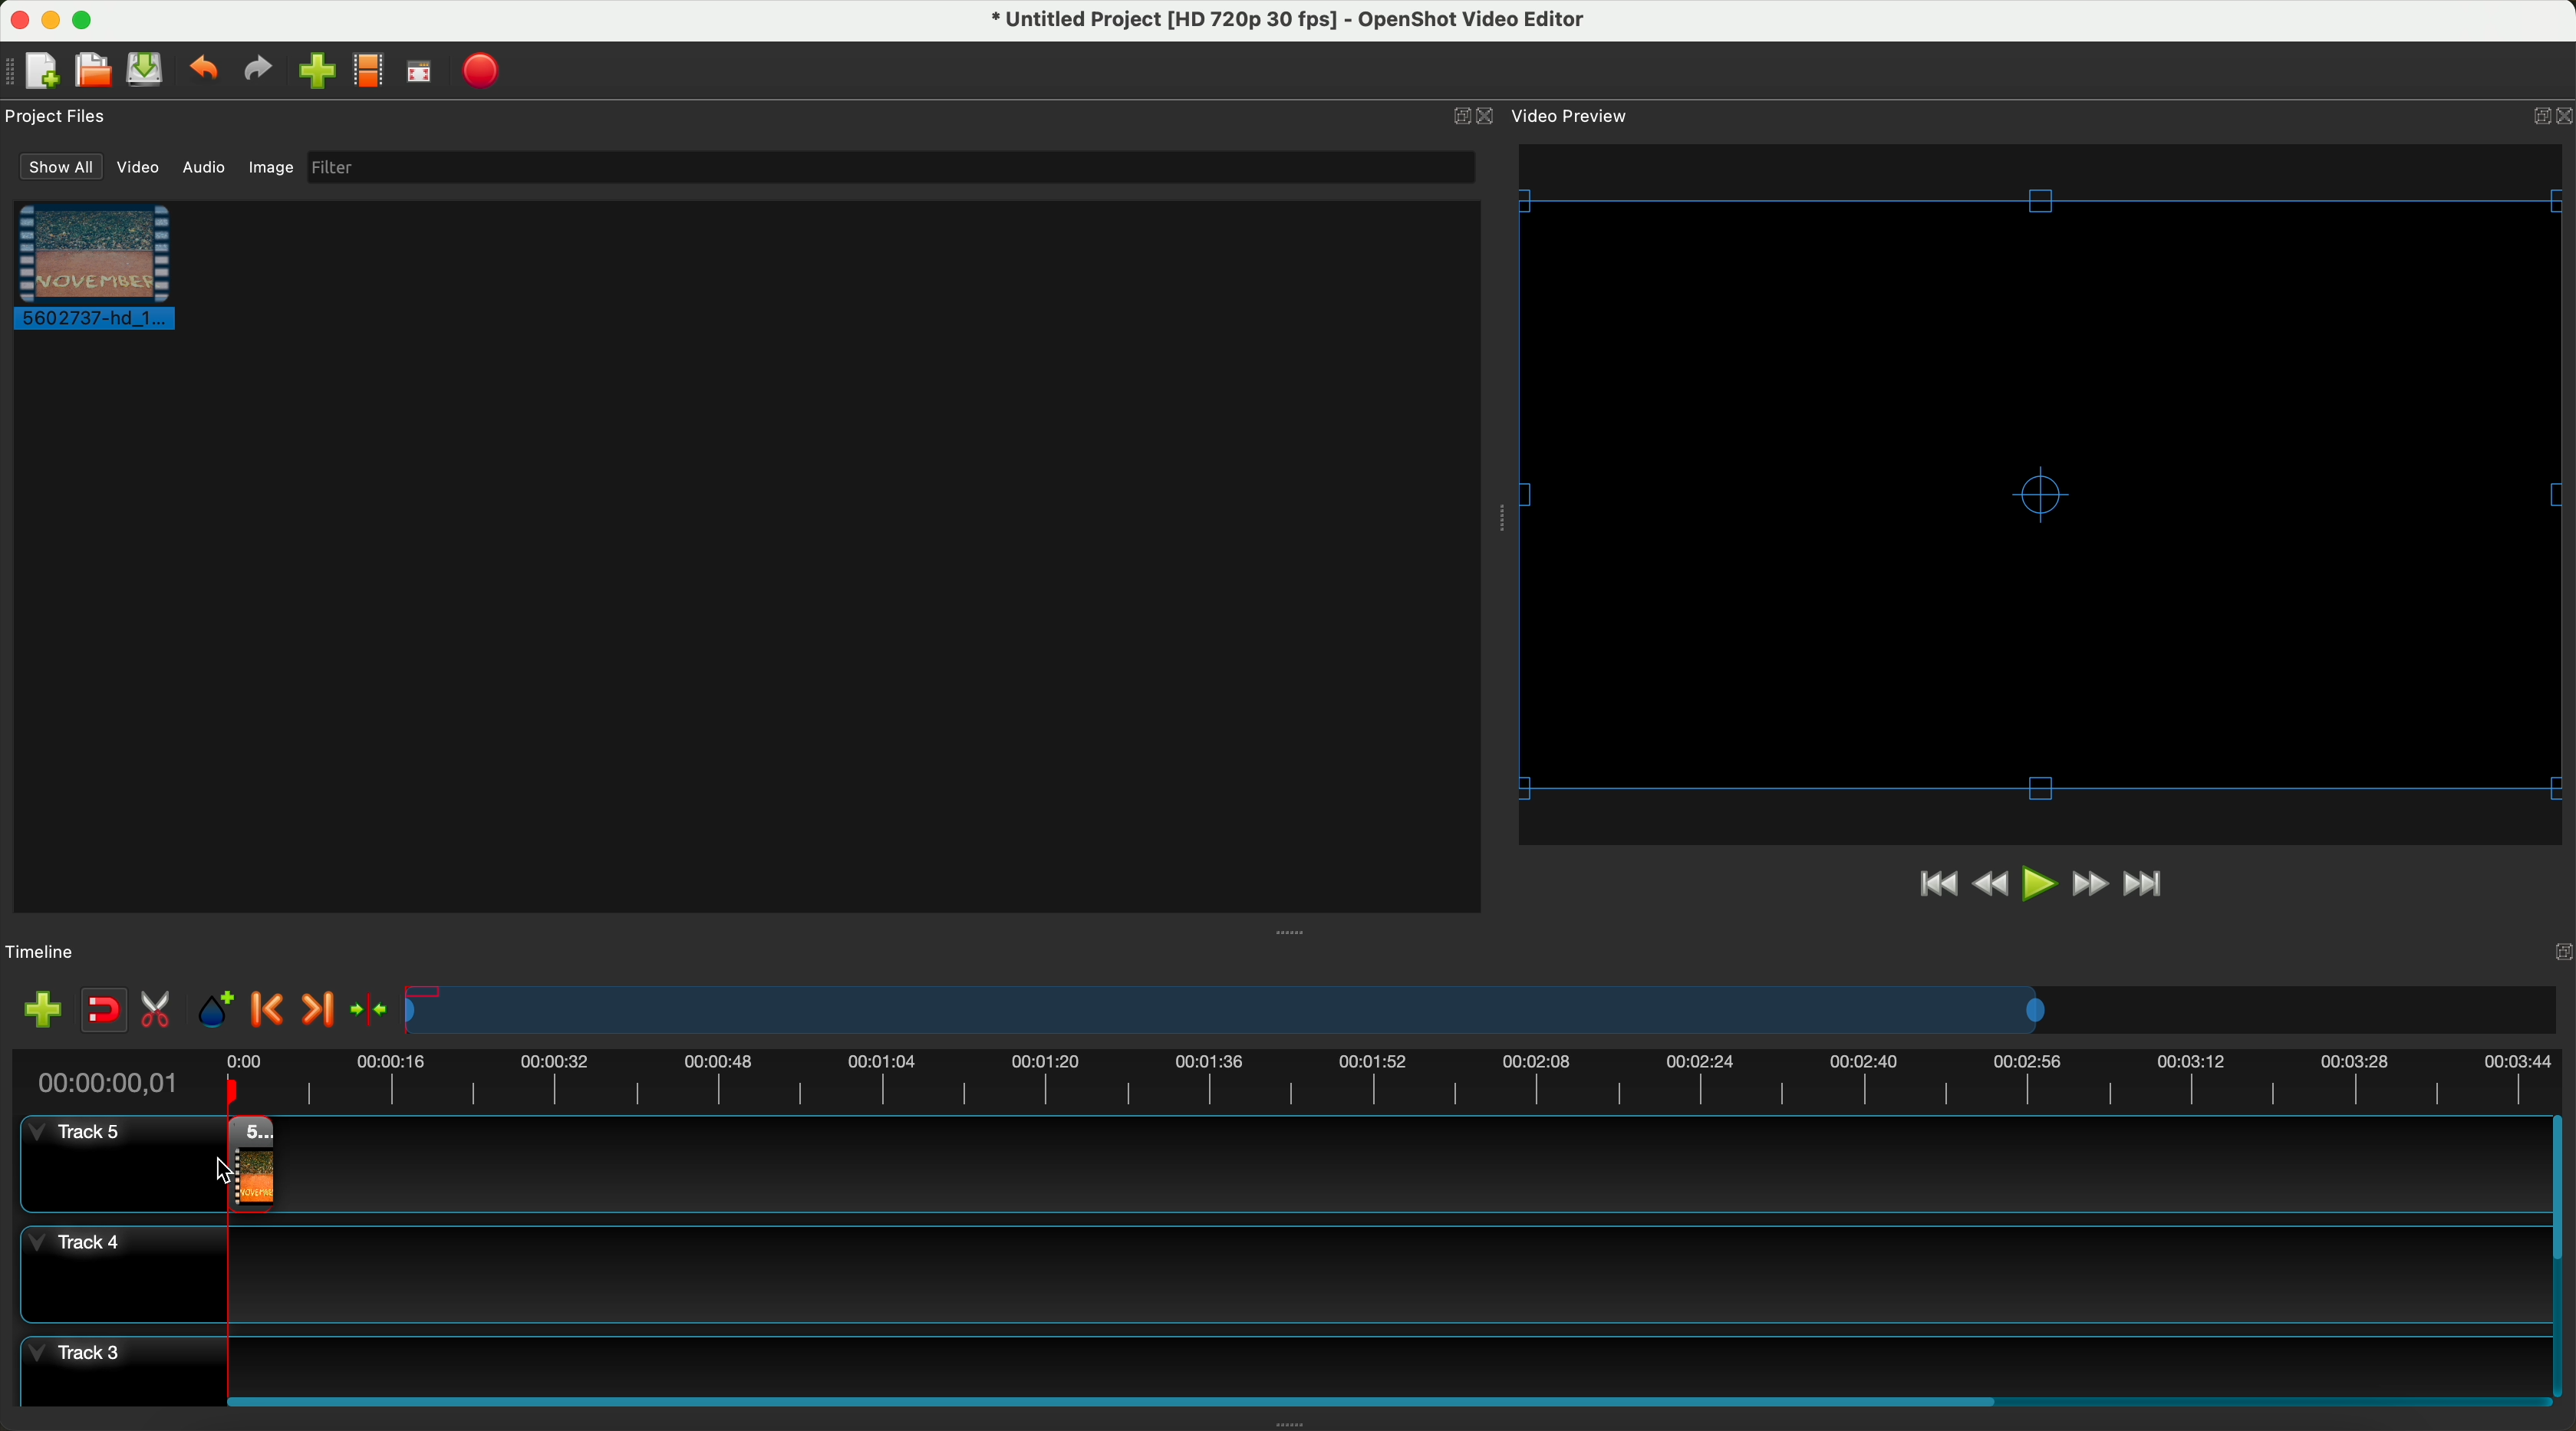 This screenshot has width=2576, height=1431. What do you see at coordinates (417, 72) in the screenshot?
I see `fullscreen` at bounding box center [417, 72].